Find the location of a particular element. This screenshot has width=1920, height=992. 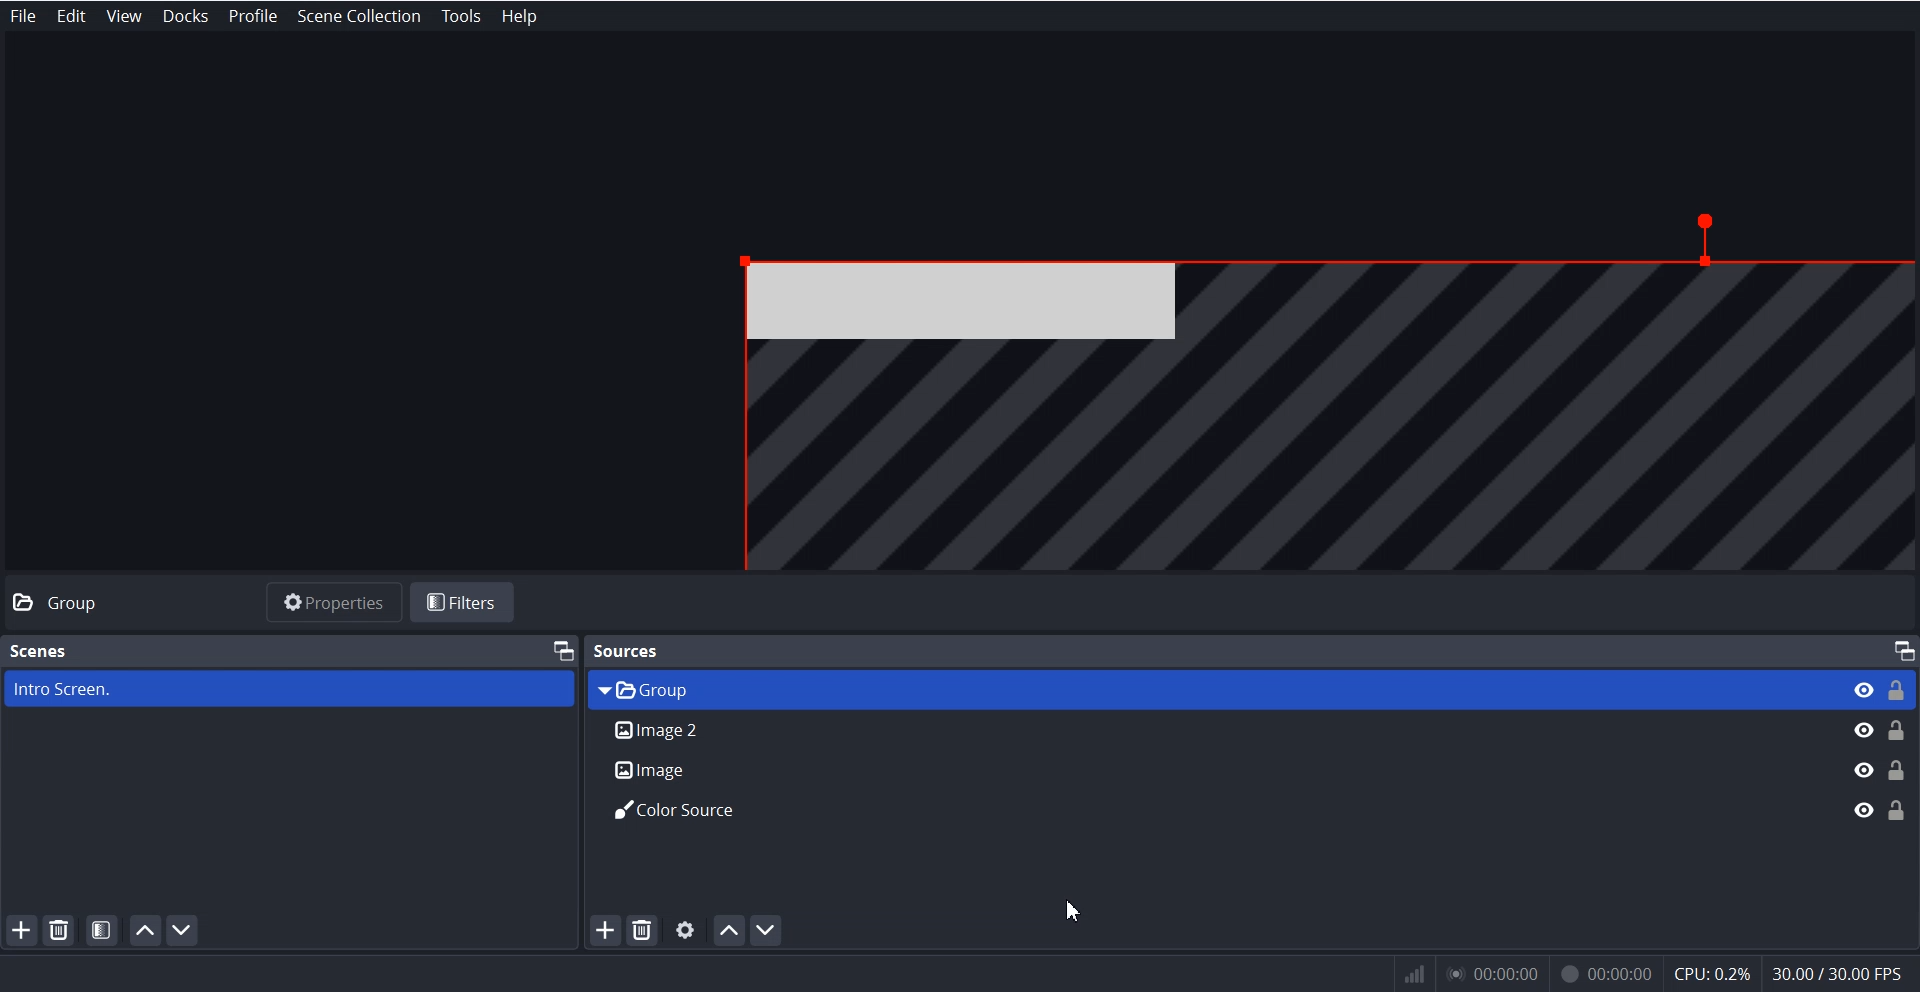

Tools is located at coordinates (462, 16).